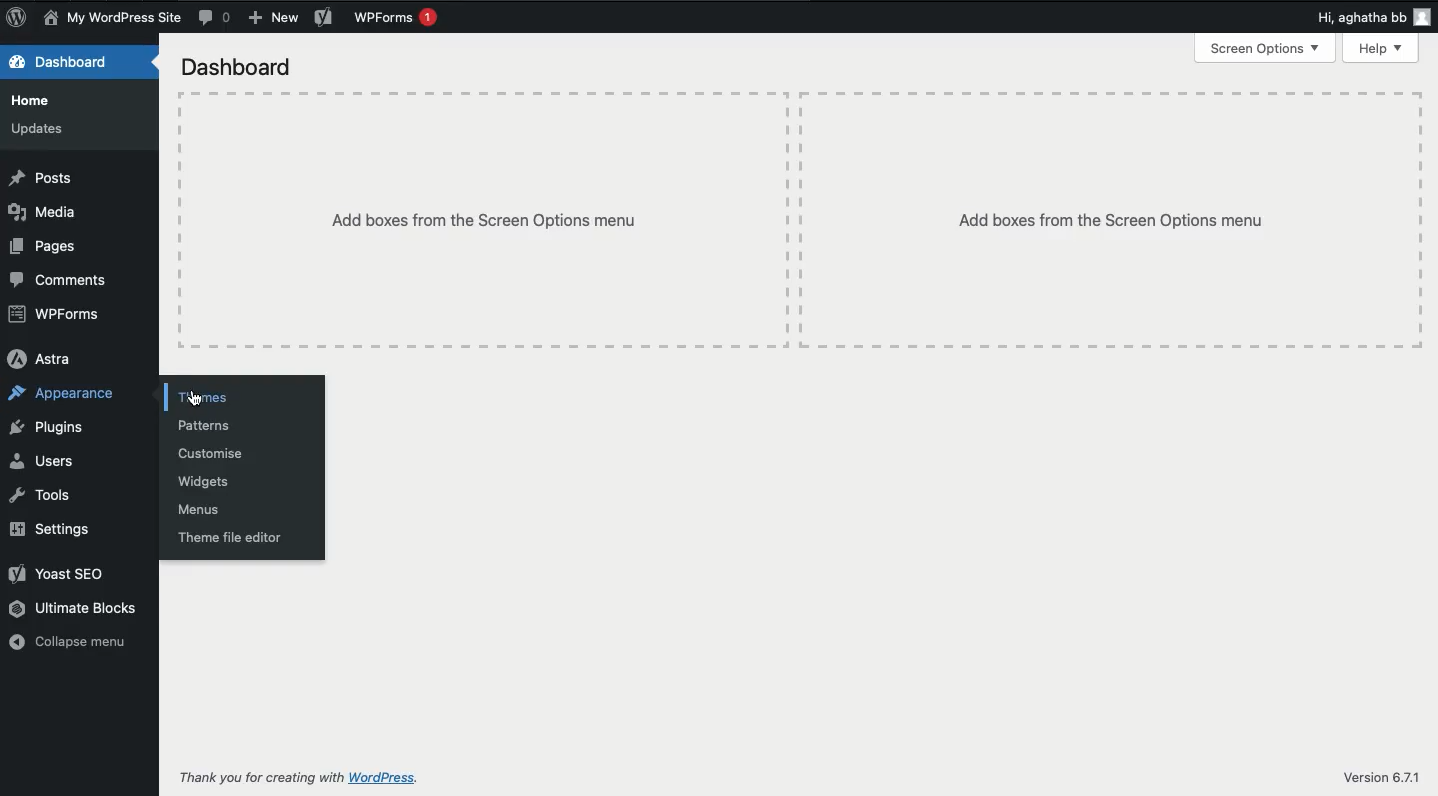 Image resolution: width=1438 pixels, height=796 pixels. I want to click on Version 6.7.1, so click(1380, 778).